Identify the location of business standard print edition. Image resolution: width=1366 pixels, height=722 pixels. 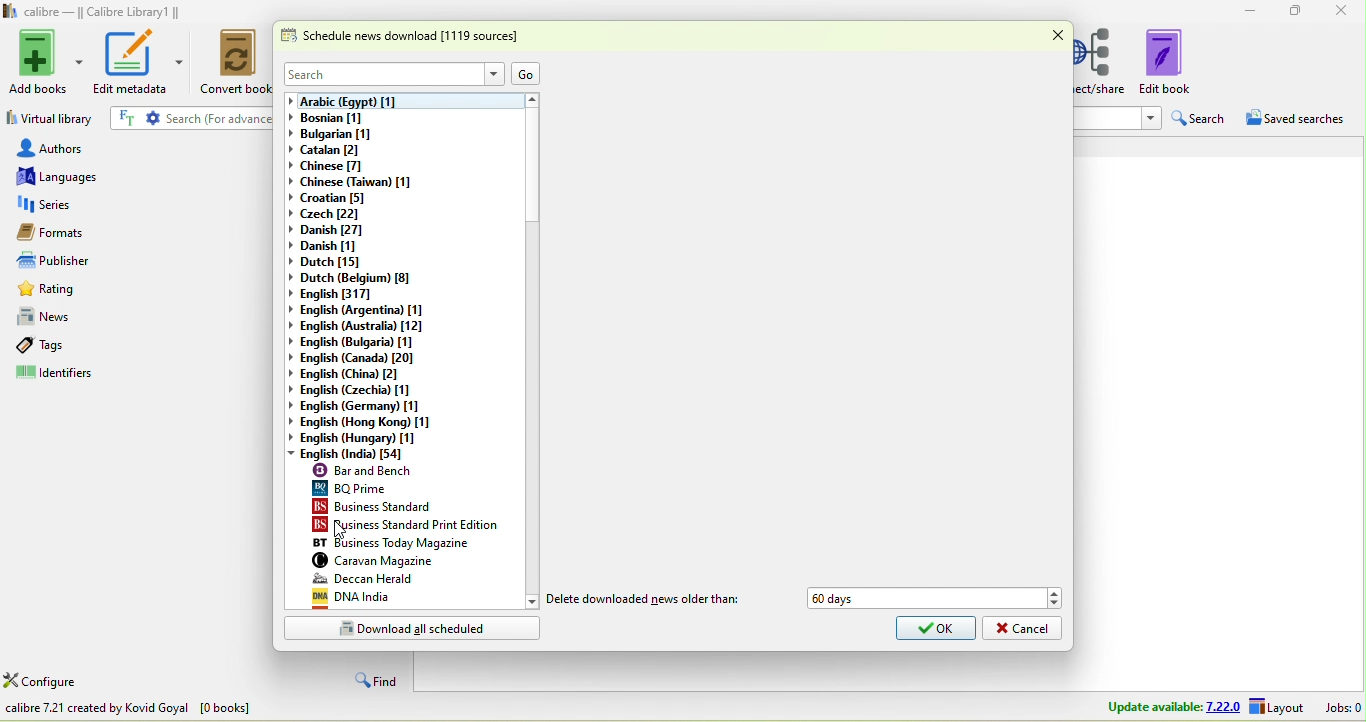
(414, 525).